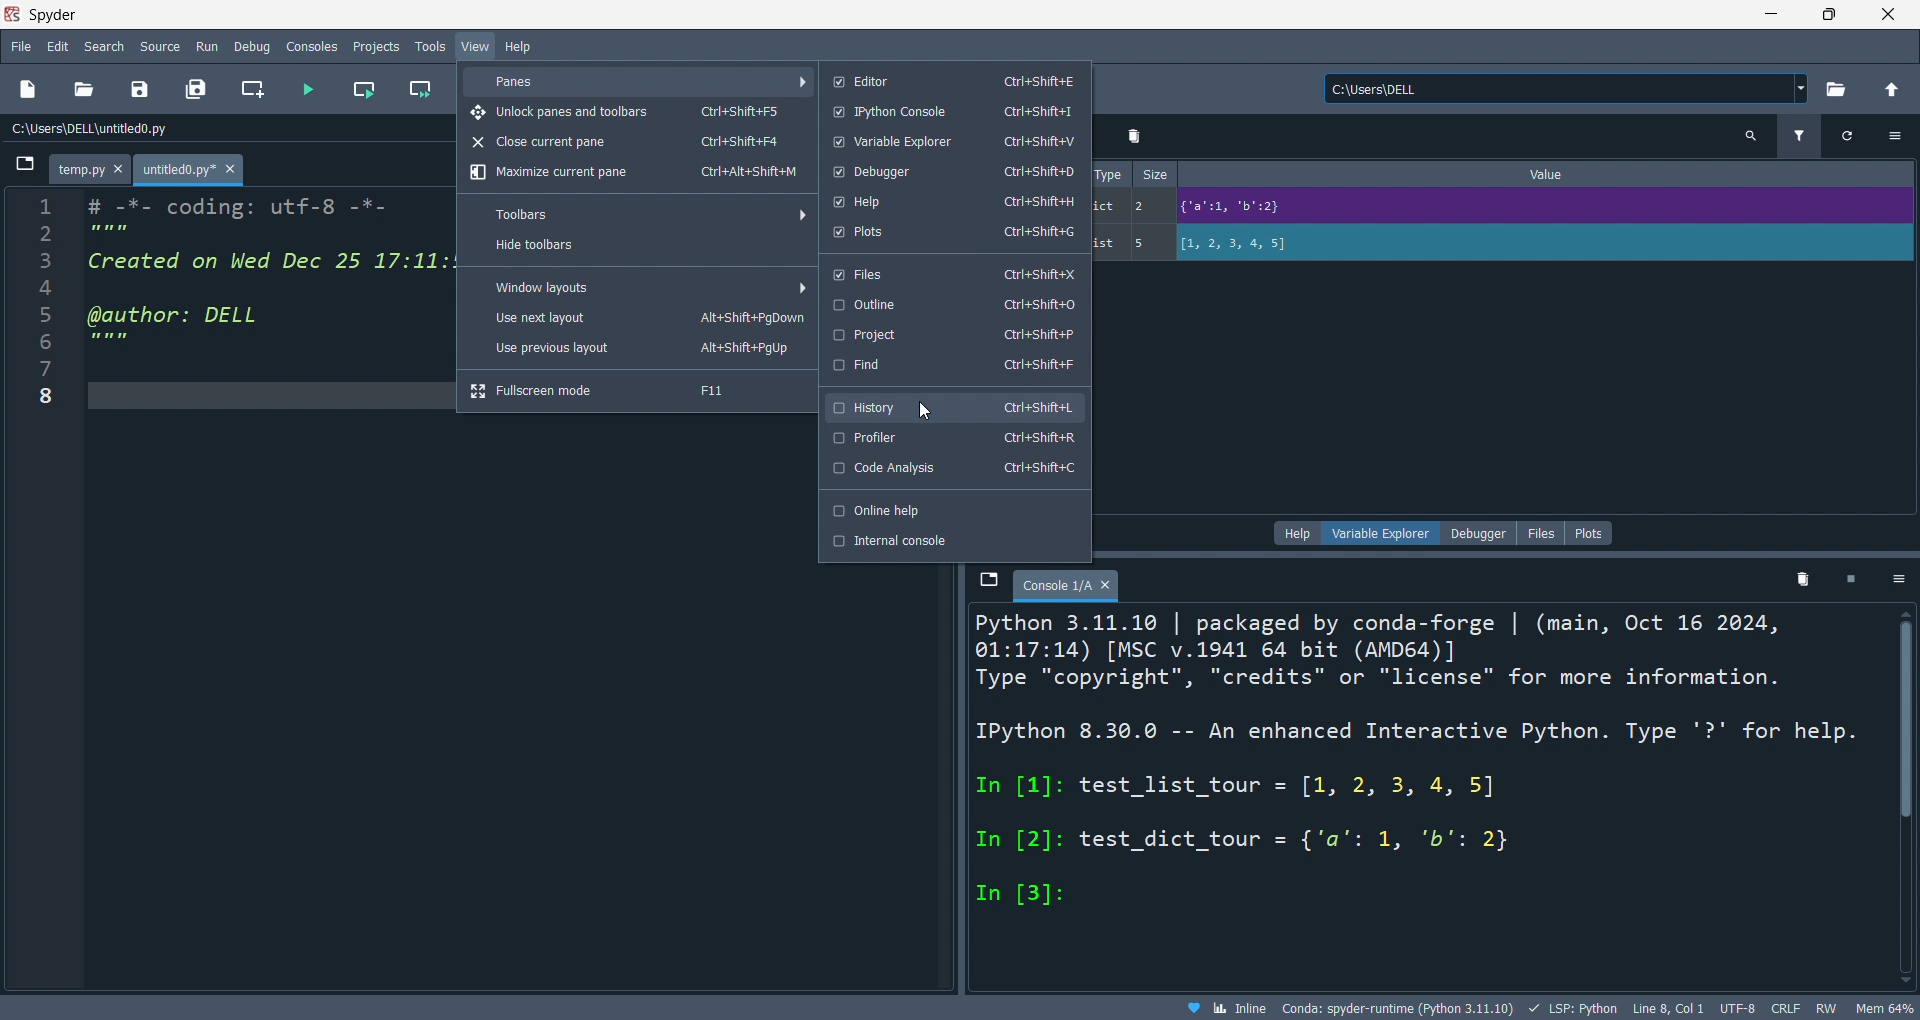 The width and height of the screenshot is (1920, 1020). What do you see at coordinates (953, 113) in the screenshot?
I see `ipython console` at bounding box center [953, 113].